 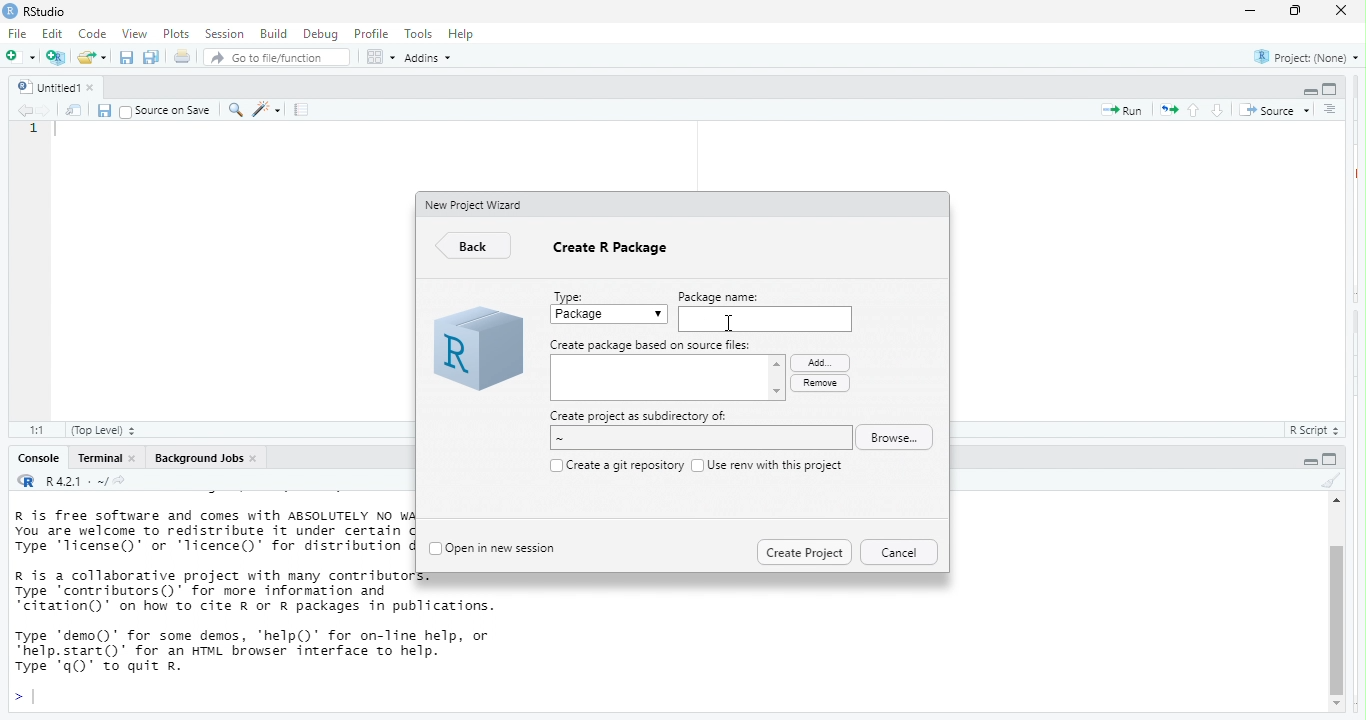 What do you see at coordinates (26, 697) in the screenshot?
I see `typing cursor` at bounding box center [26, 697].